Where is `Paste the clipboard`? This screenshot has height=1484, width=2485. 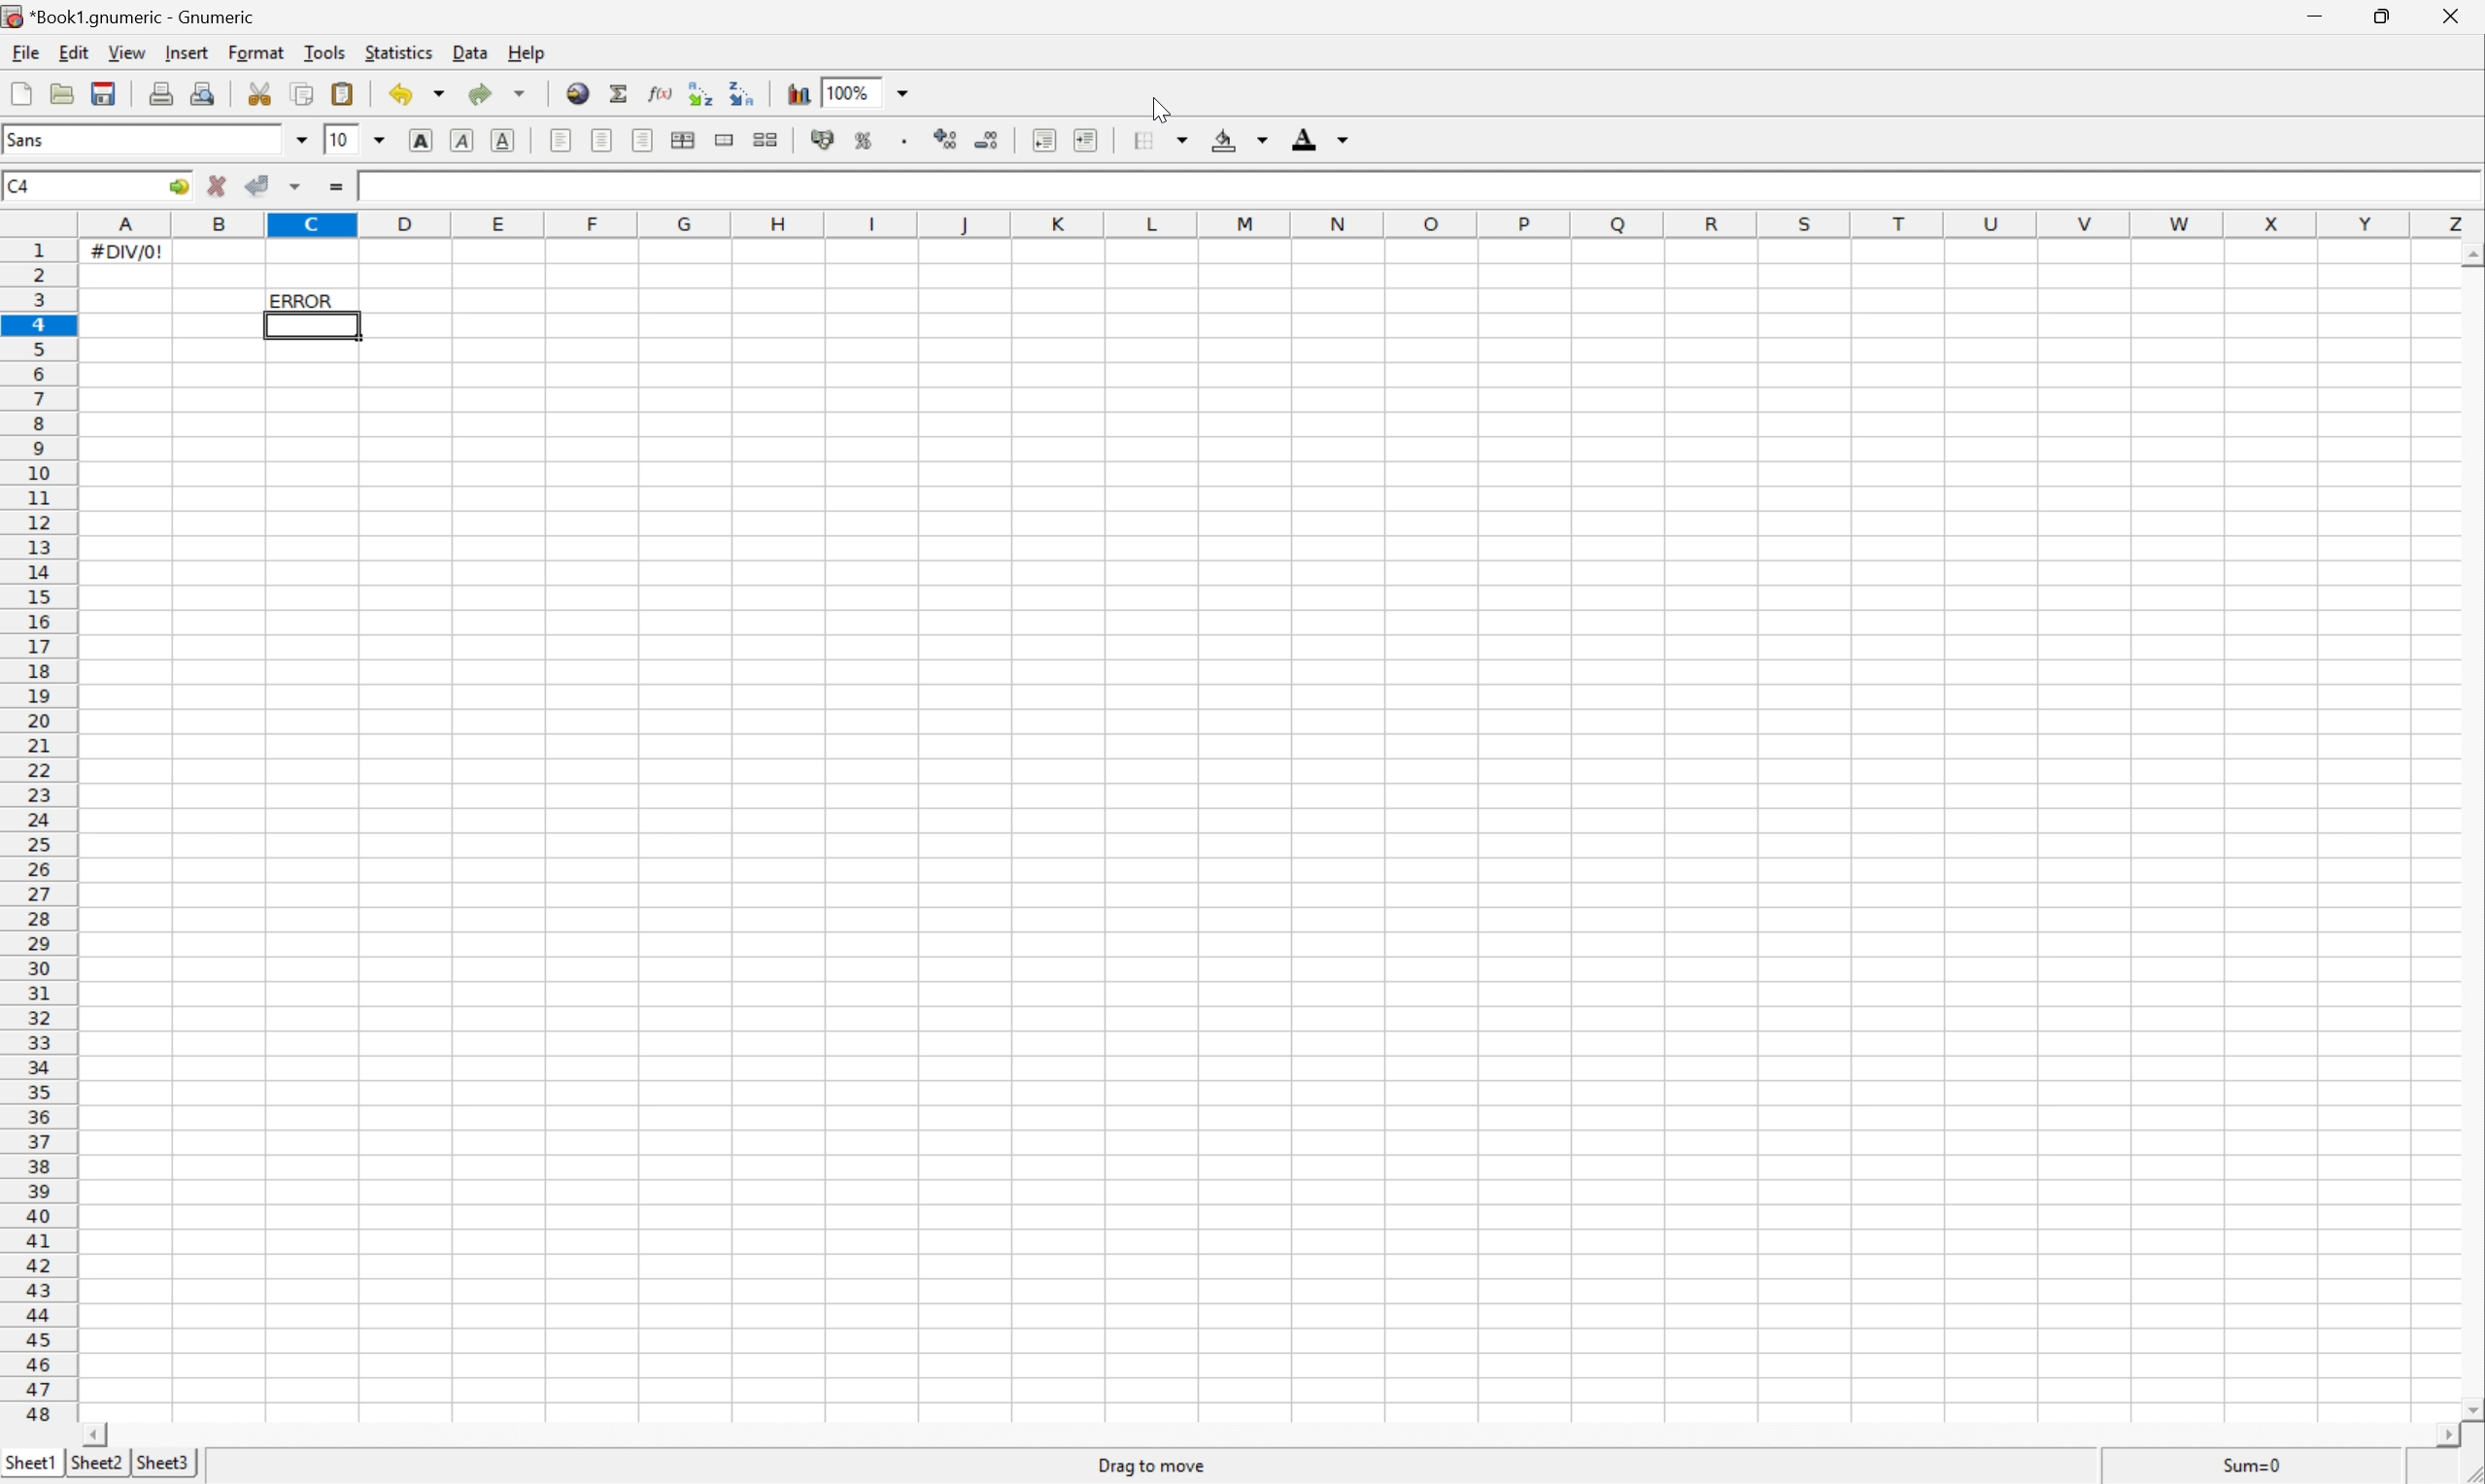
Paste the clipboard is located at coordinates (345, 93).